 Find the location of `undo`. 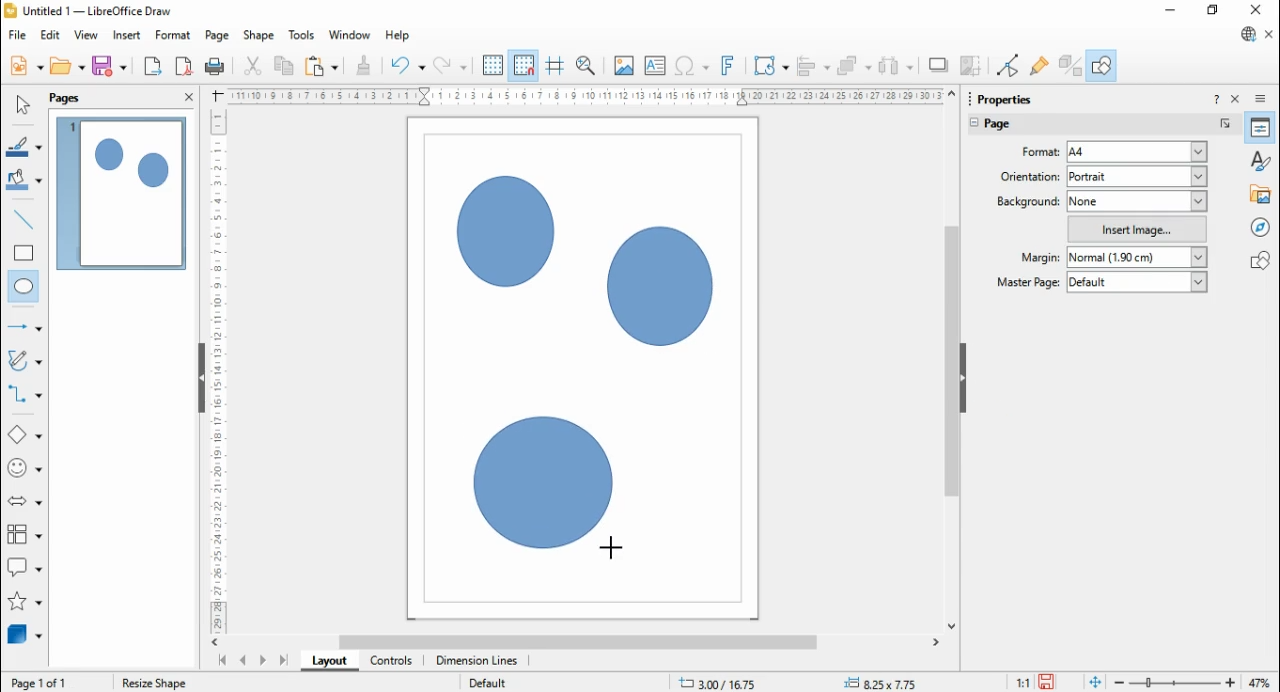

undo is located at coordinates (408, 66).